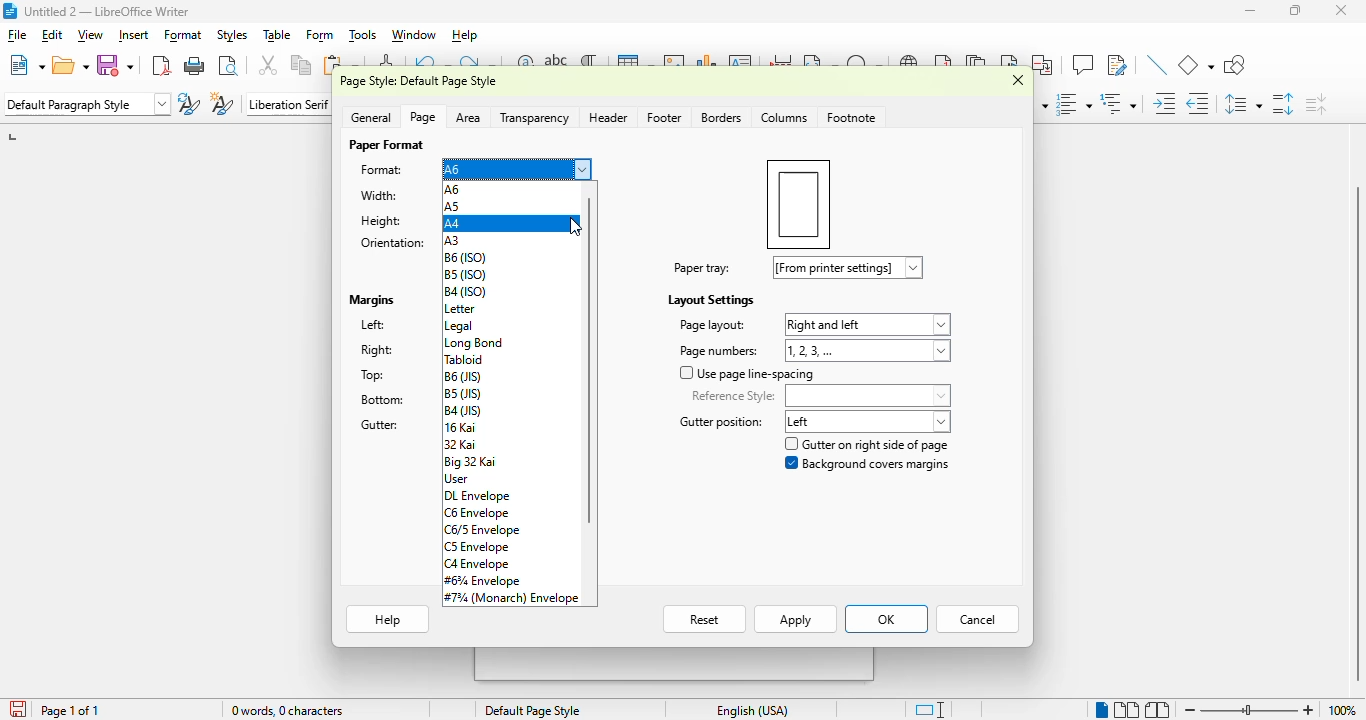  I want to click on show track changes functions, so click(1117, 65).